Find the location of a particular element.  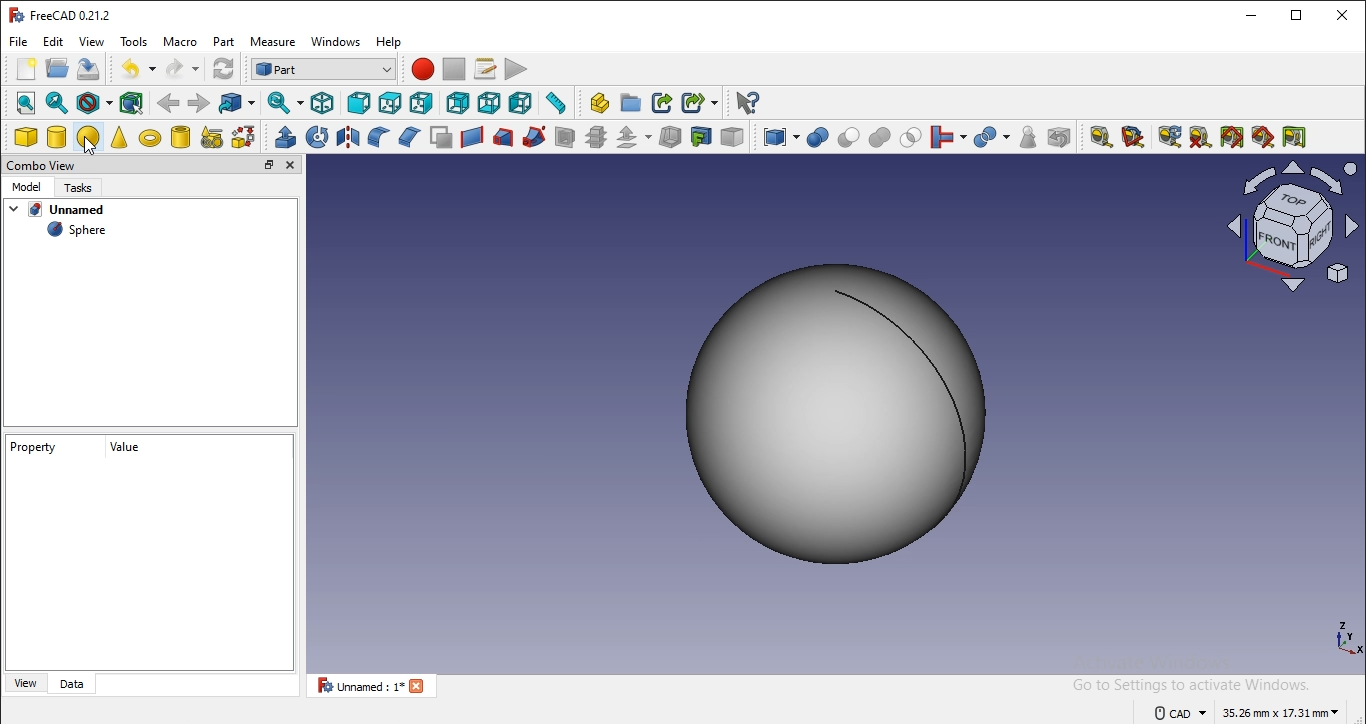

intersection is located at coordinates (911, 139).